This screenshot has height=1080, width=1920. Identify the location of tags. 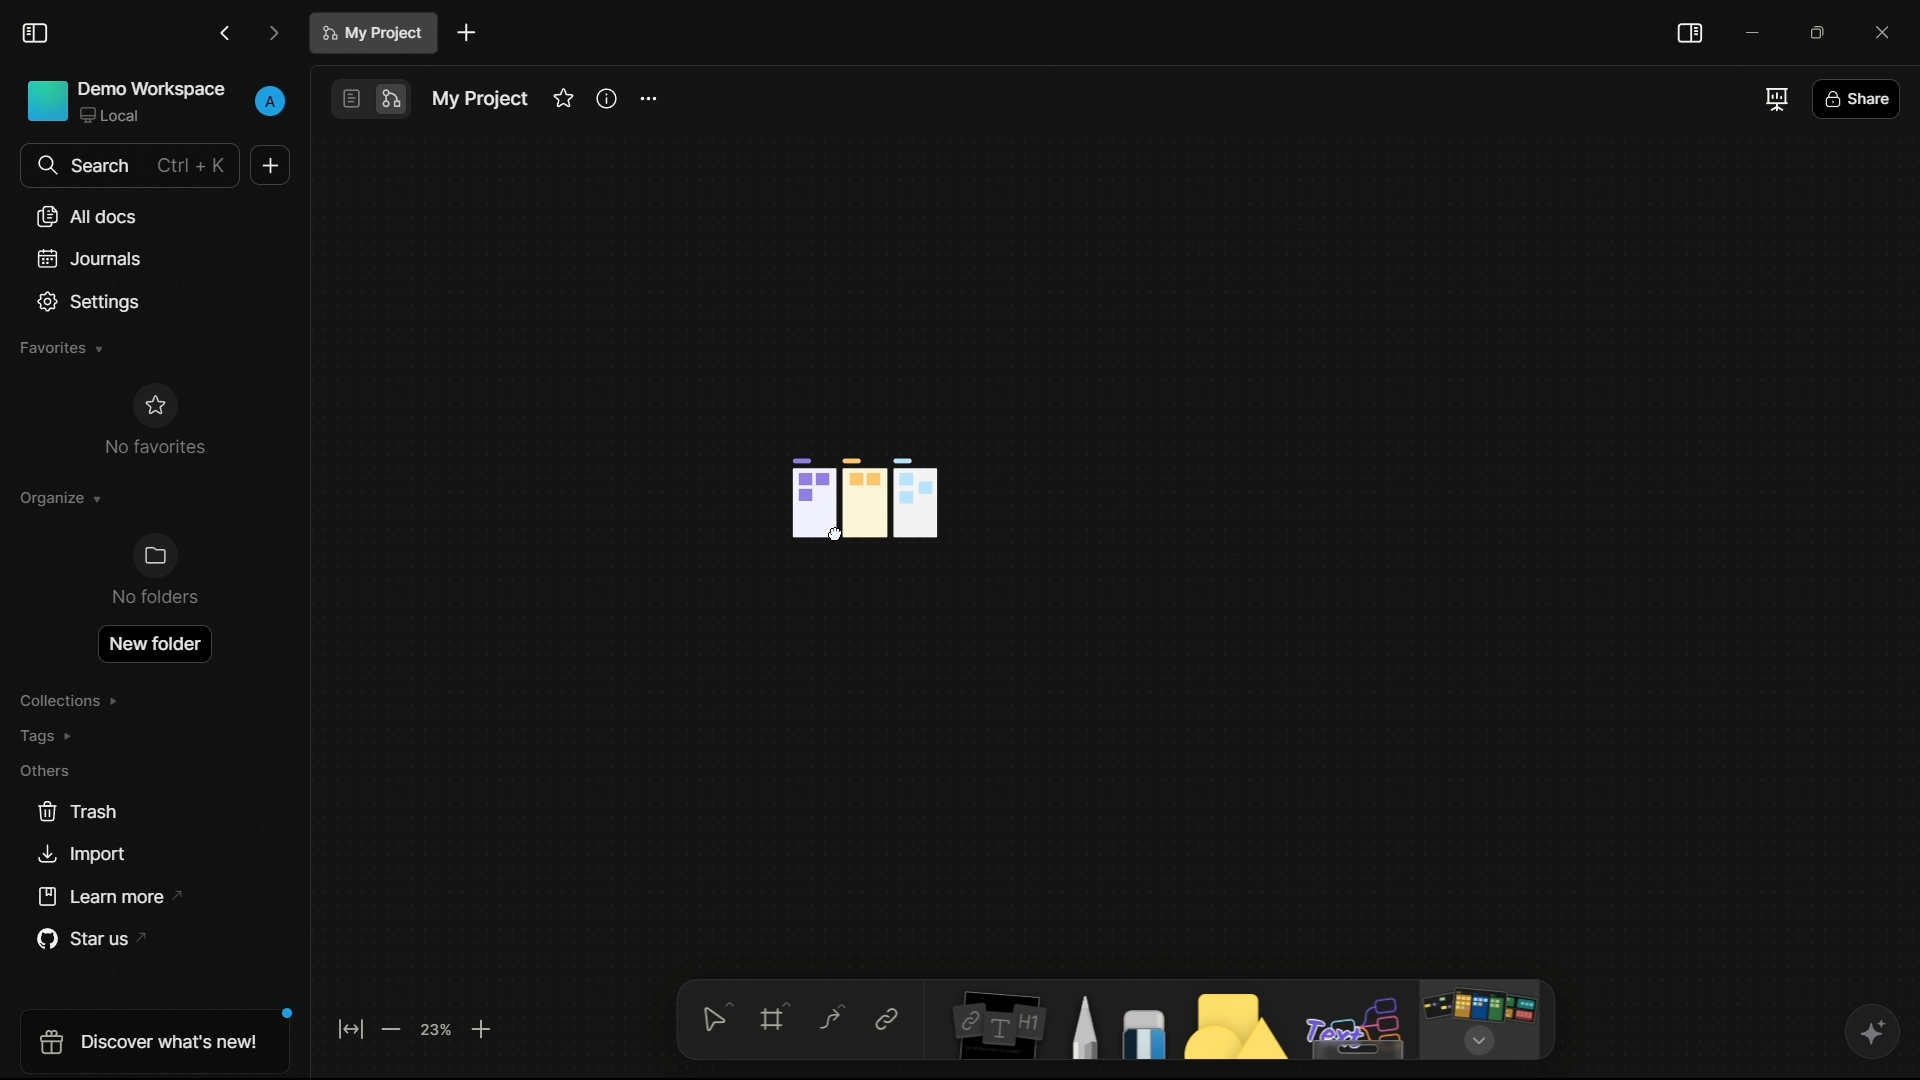
(48, 736).